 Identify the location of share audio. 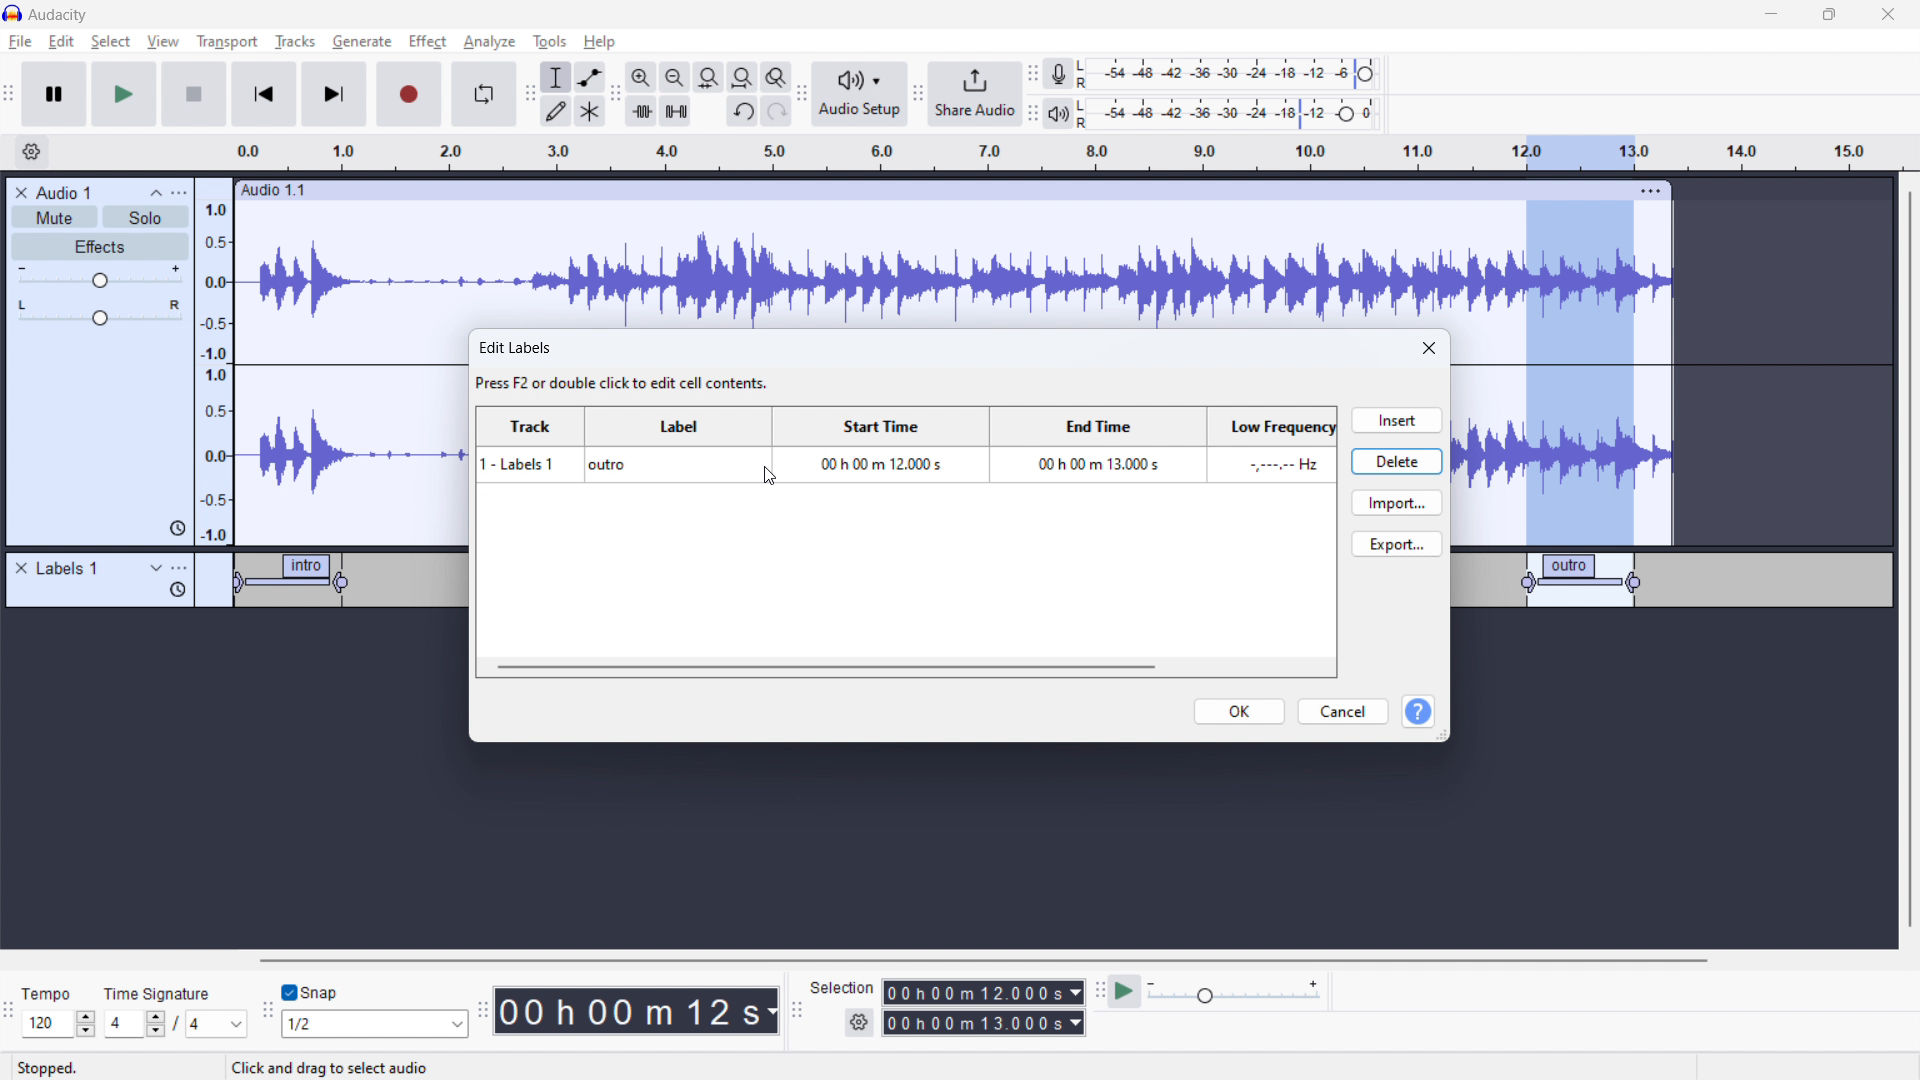
(973, 94).